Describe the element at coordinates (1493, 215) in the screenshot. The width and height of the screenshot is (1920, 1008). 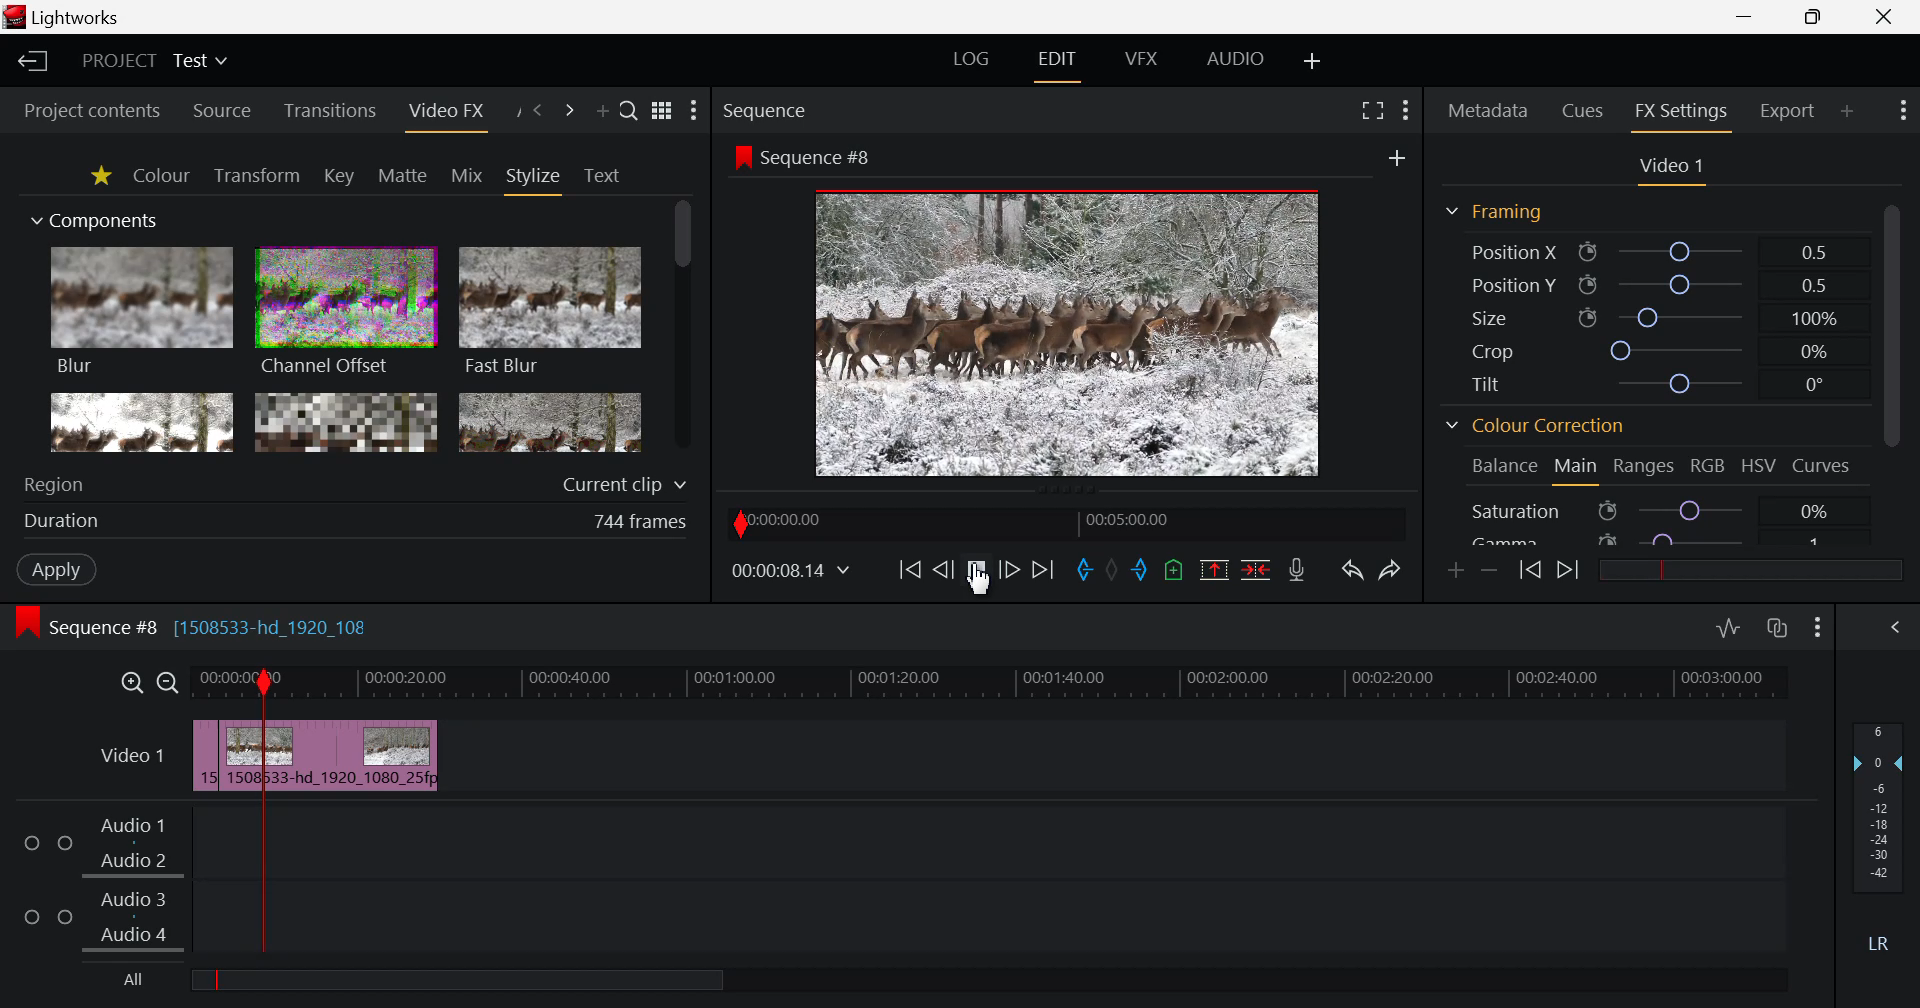
I see `Framing Section` at that location.